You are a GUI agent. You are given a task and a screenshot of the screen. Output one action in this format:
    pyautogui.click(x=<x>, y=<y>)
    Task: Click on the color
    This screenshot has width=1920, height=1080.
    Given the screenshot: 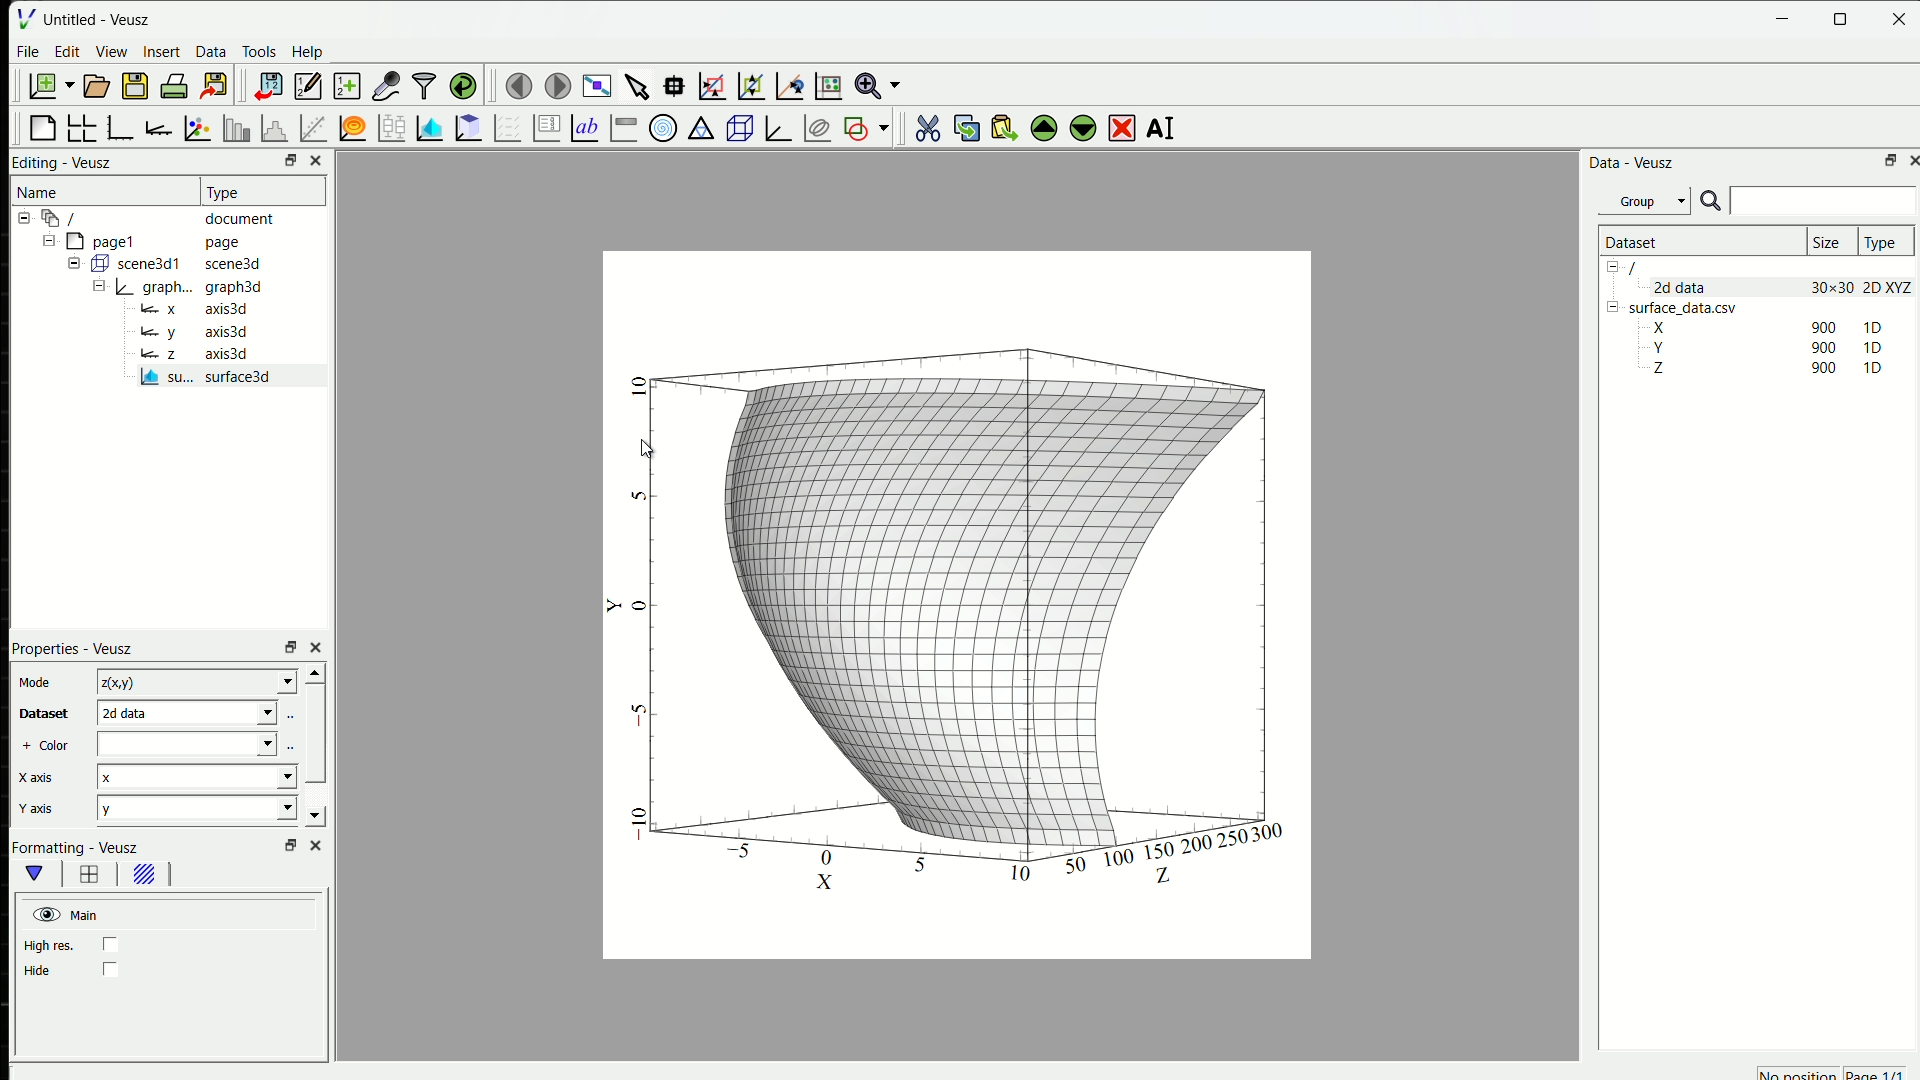 What is the action you would take?
    pyautogui.click(x=174, y=743)
    